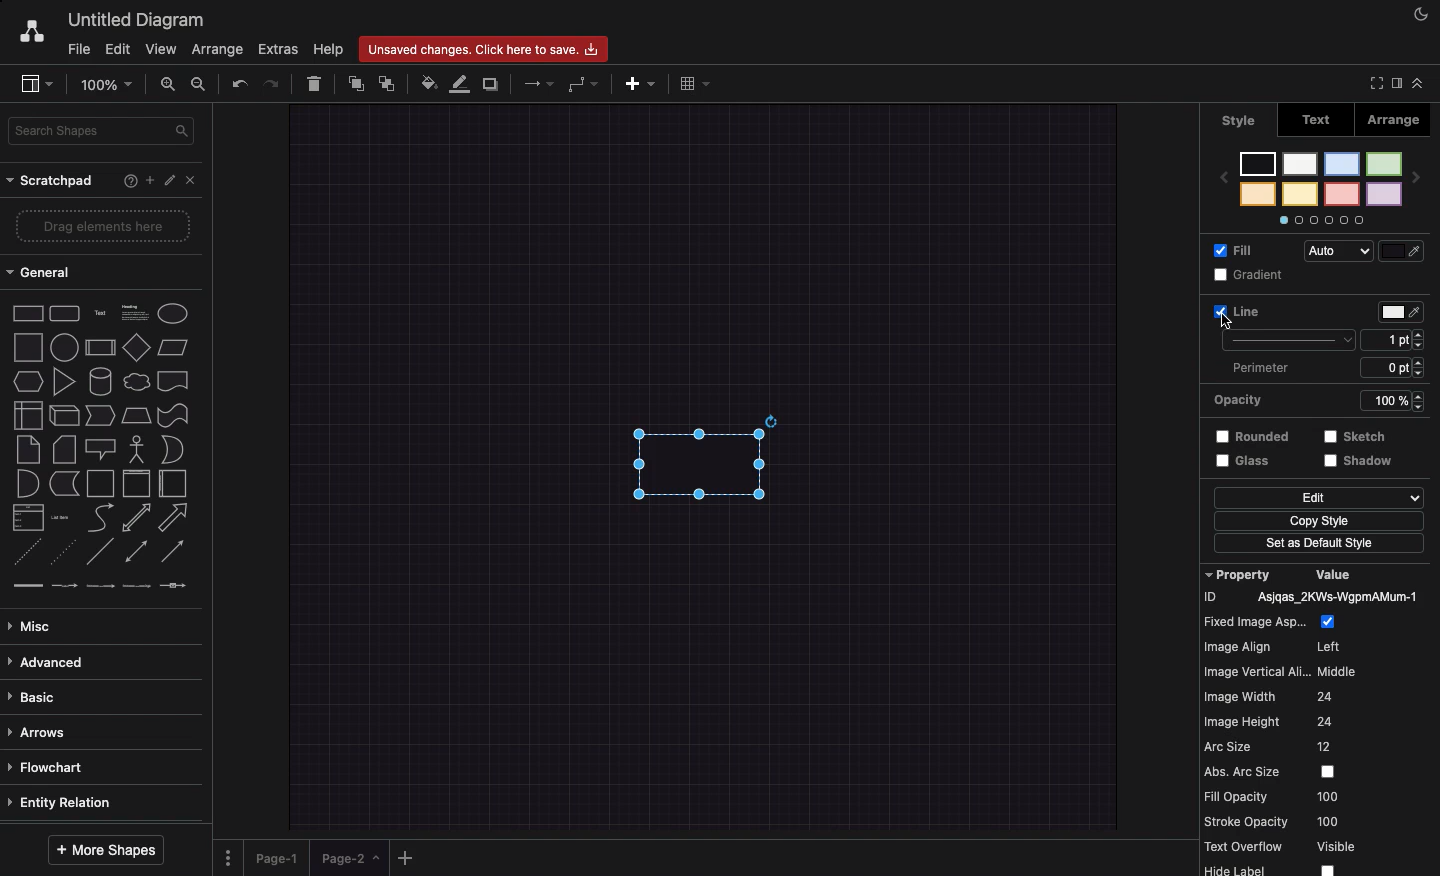 Image resolution: width=1440 pixels, height=876 pixels. I want to click on document, so click(173, 381).